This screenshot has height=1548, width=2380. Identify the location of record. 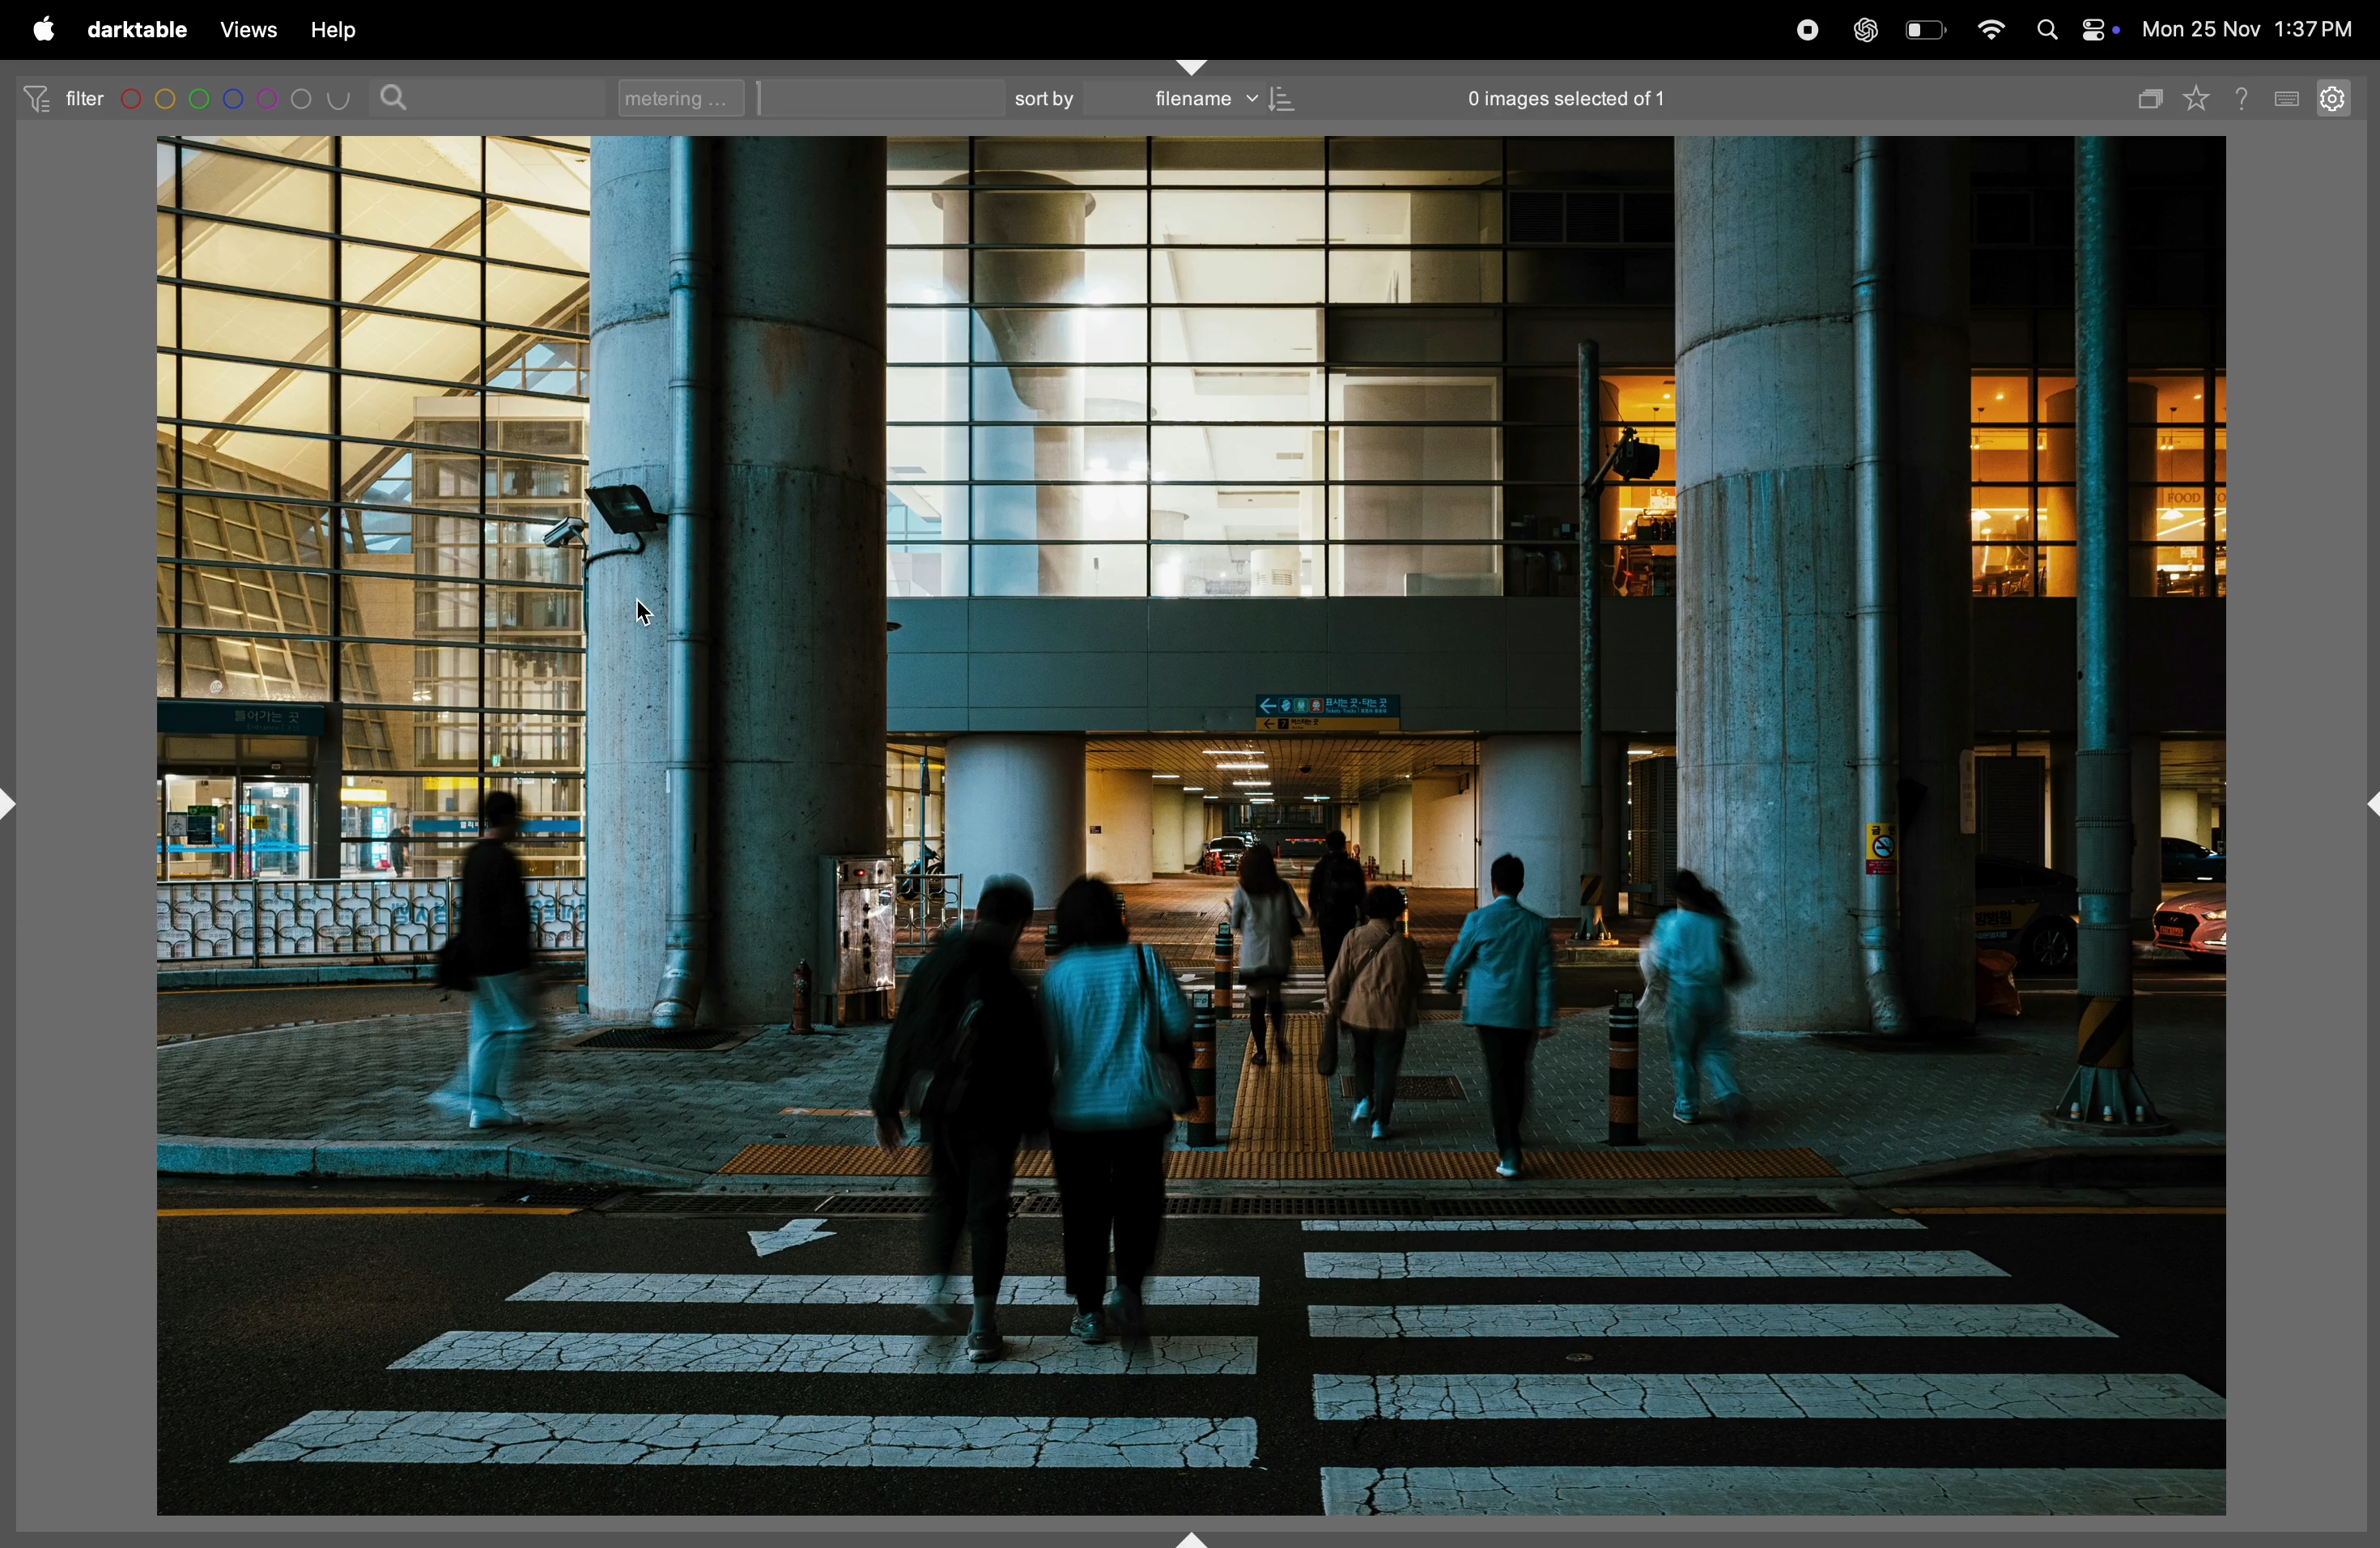
(1811, 28).